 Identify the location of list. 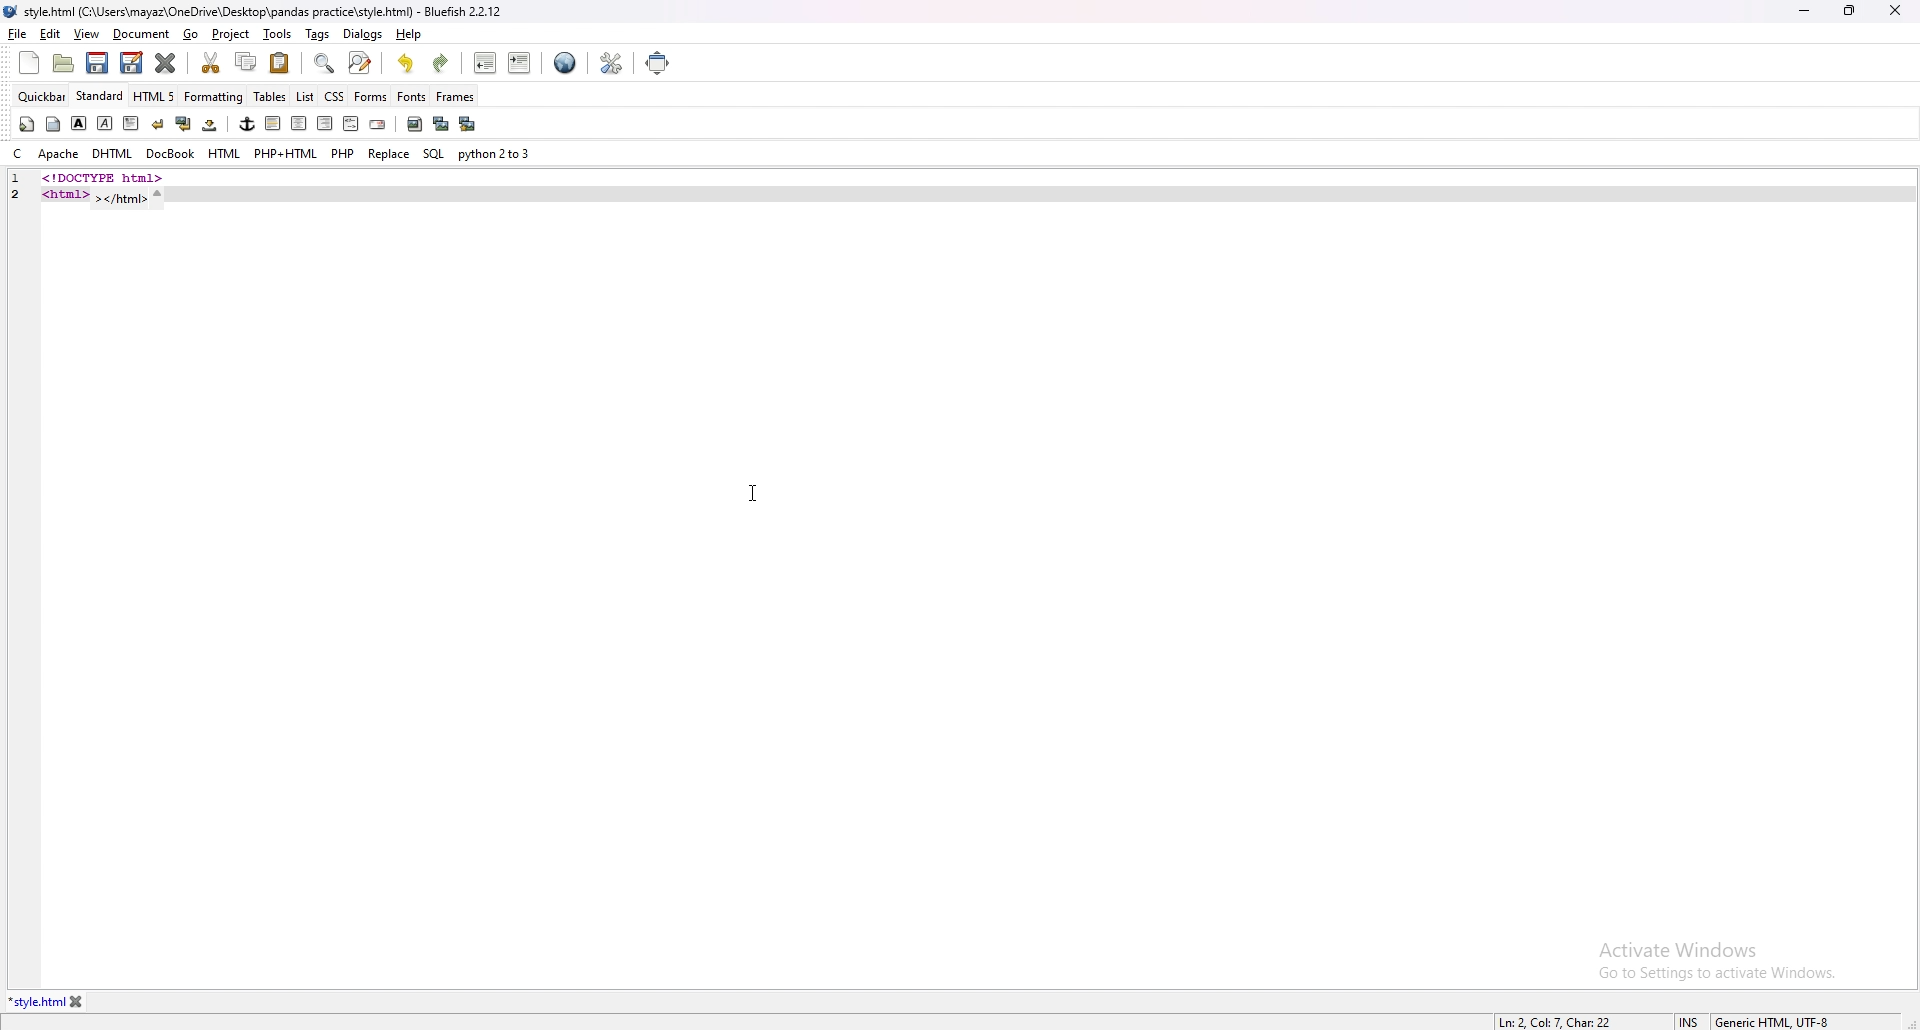
(305, 95).